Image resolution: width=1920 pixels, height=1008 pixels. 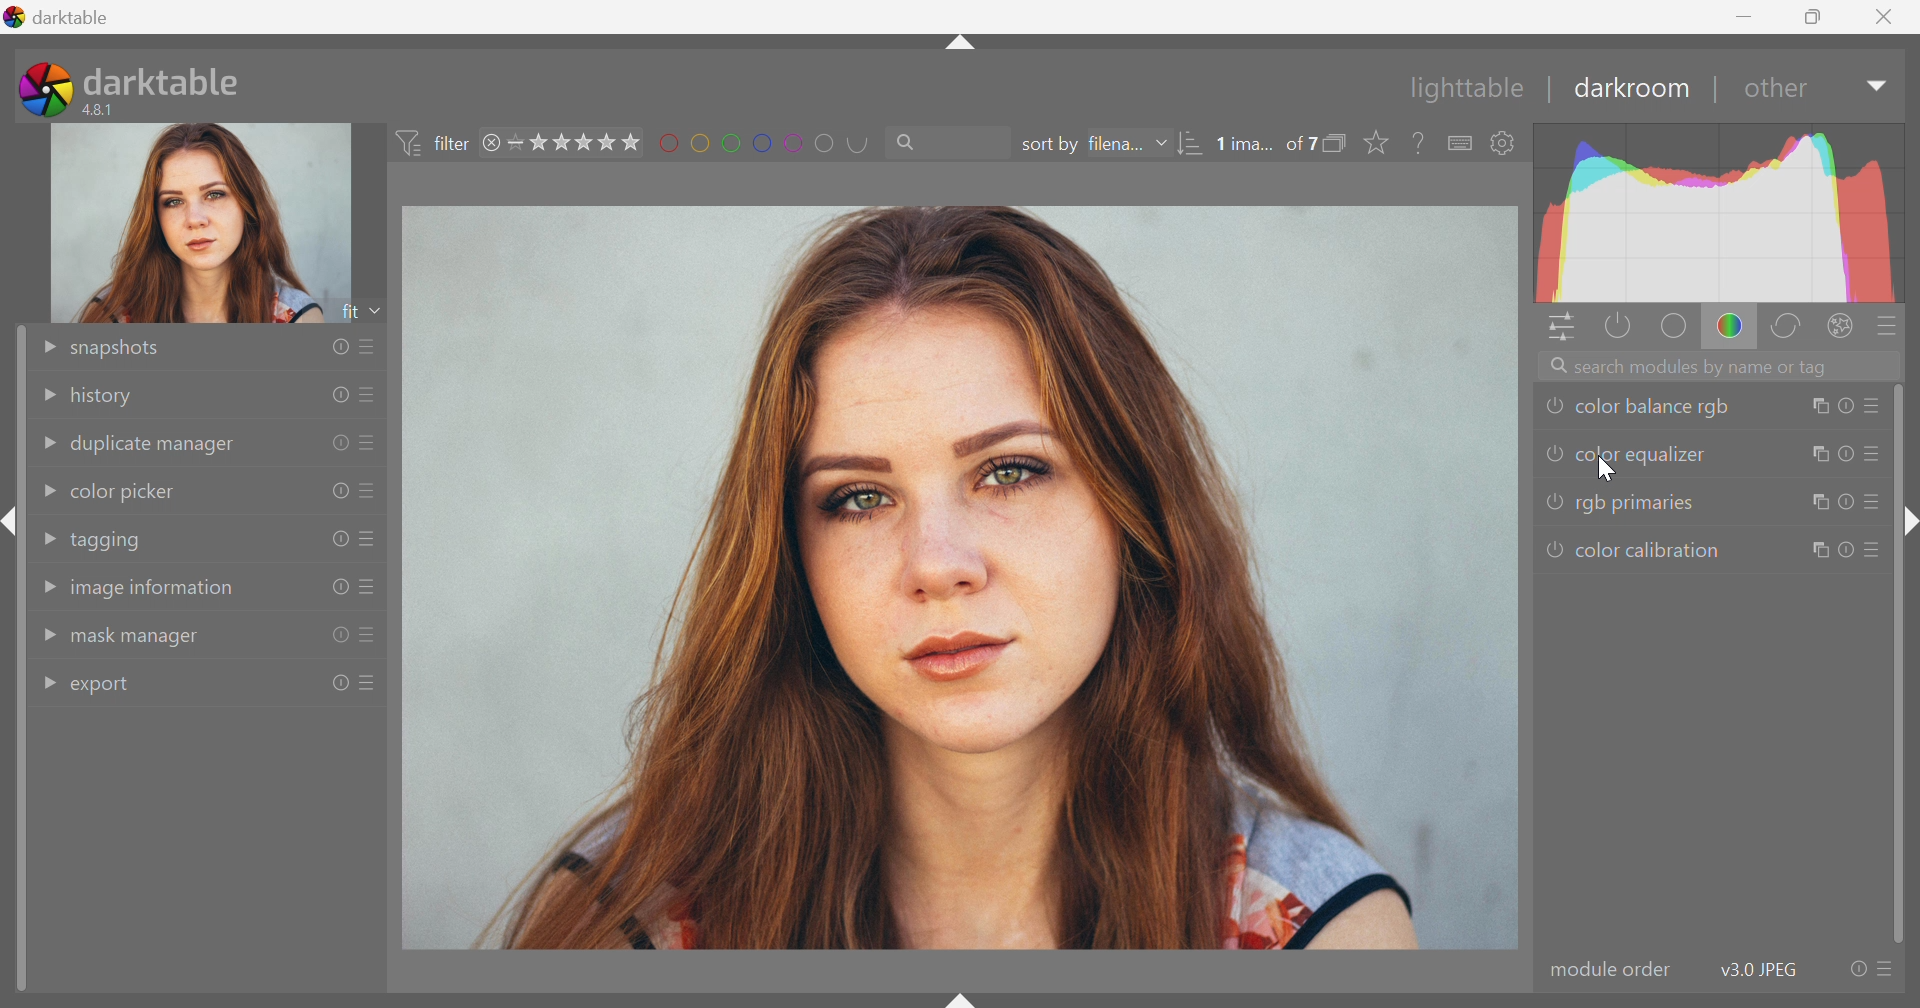 What do you see at coordinates (107, 109) in the screenshot?
I see `4.8.1` at bounding box center [107, 109].